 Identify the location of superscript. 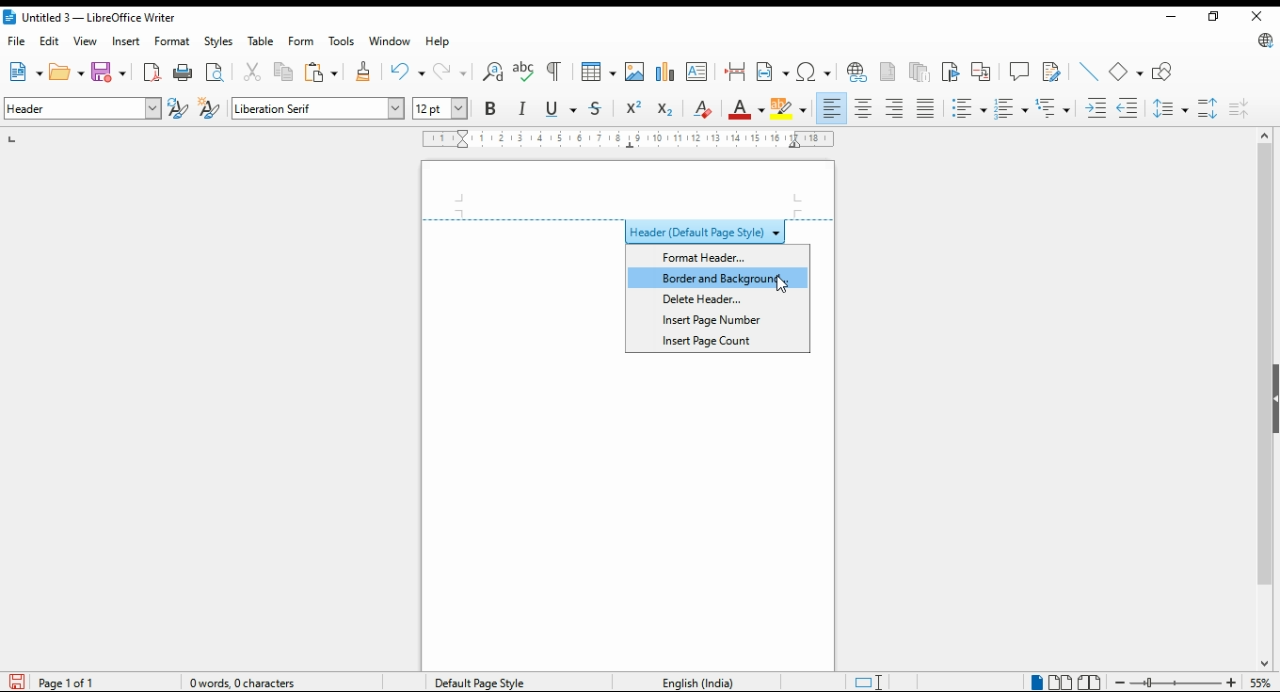
(633, 107).